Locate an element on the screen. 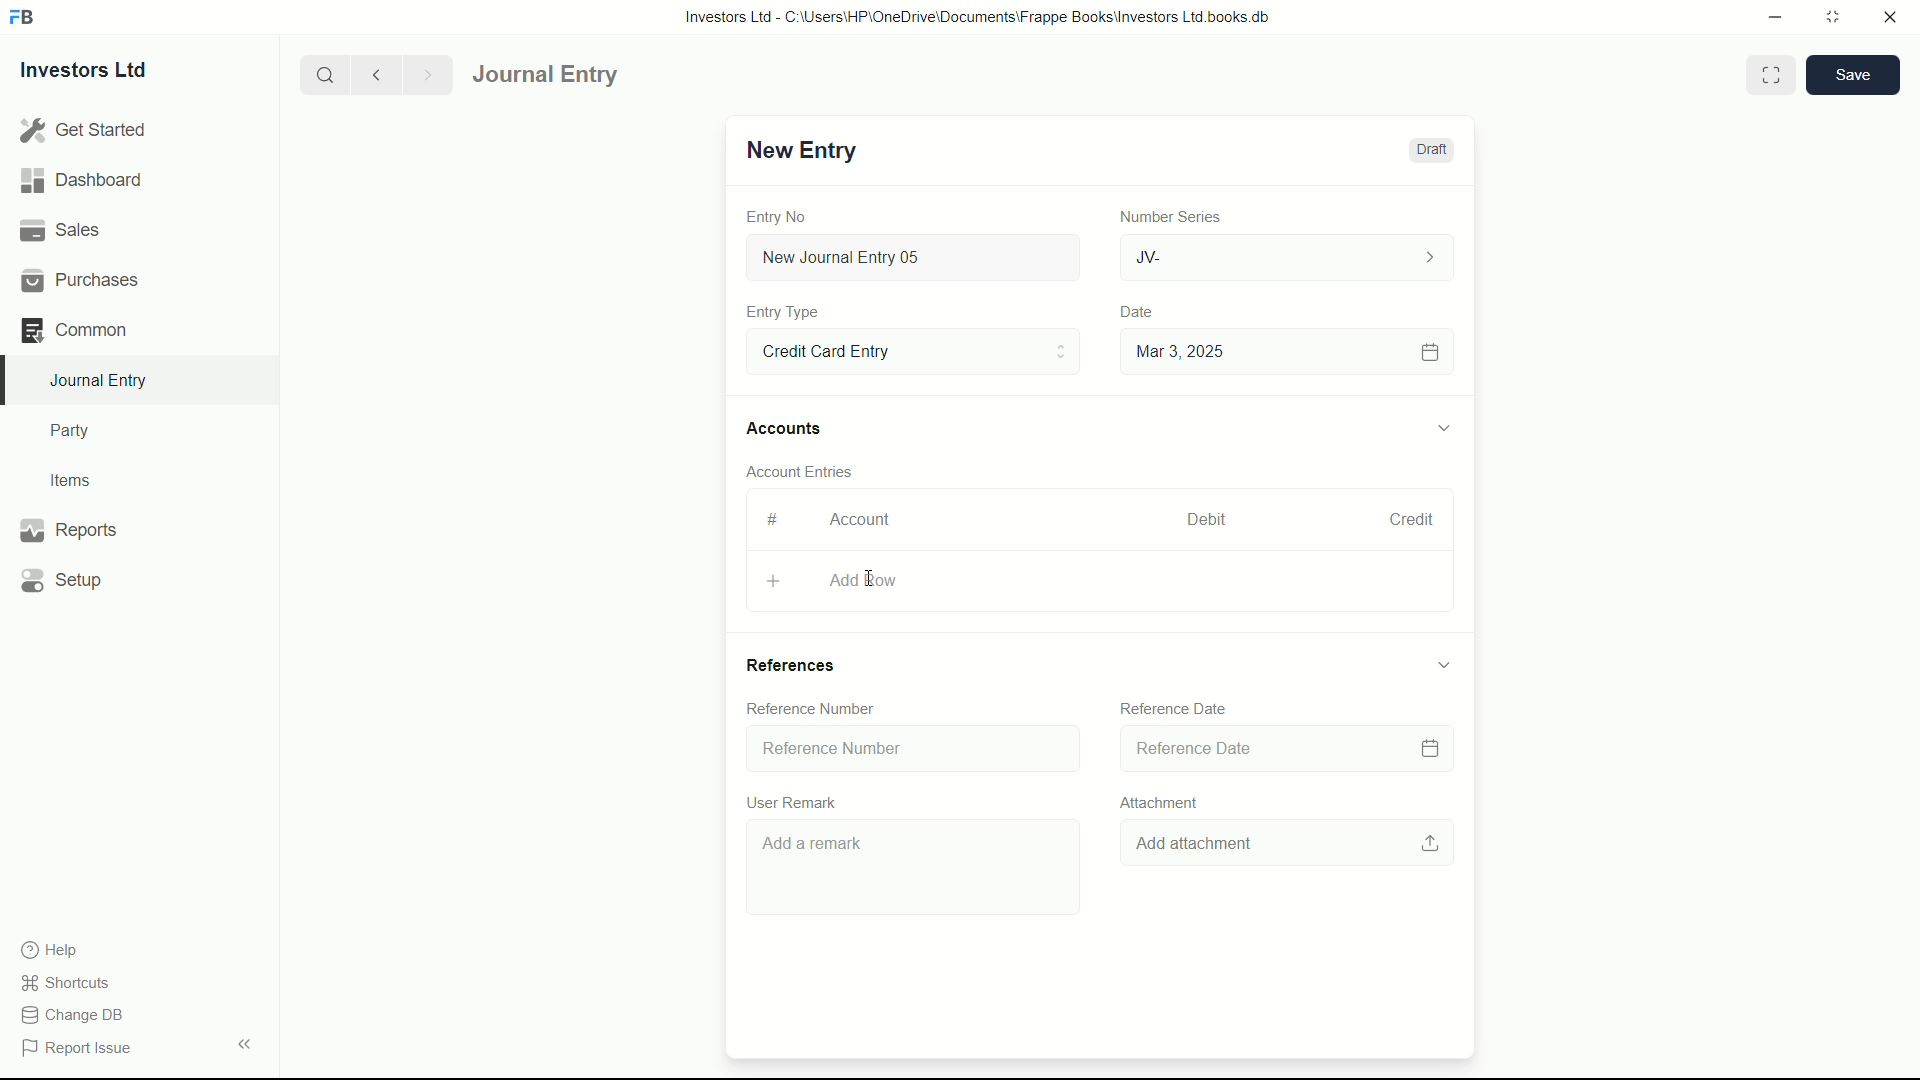 This screenshot has height=1080, width=1920. User Remark is located at coordinates (789, 802).